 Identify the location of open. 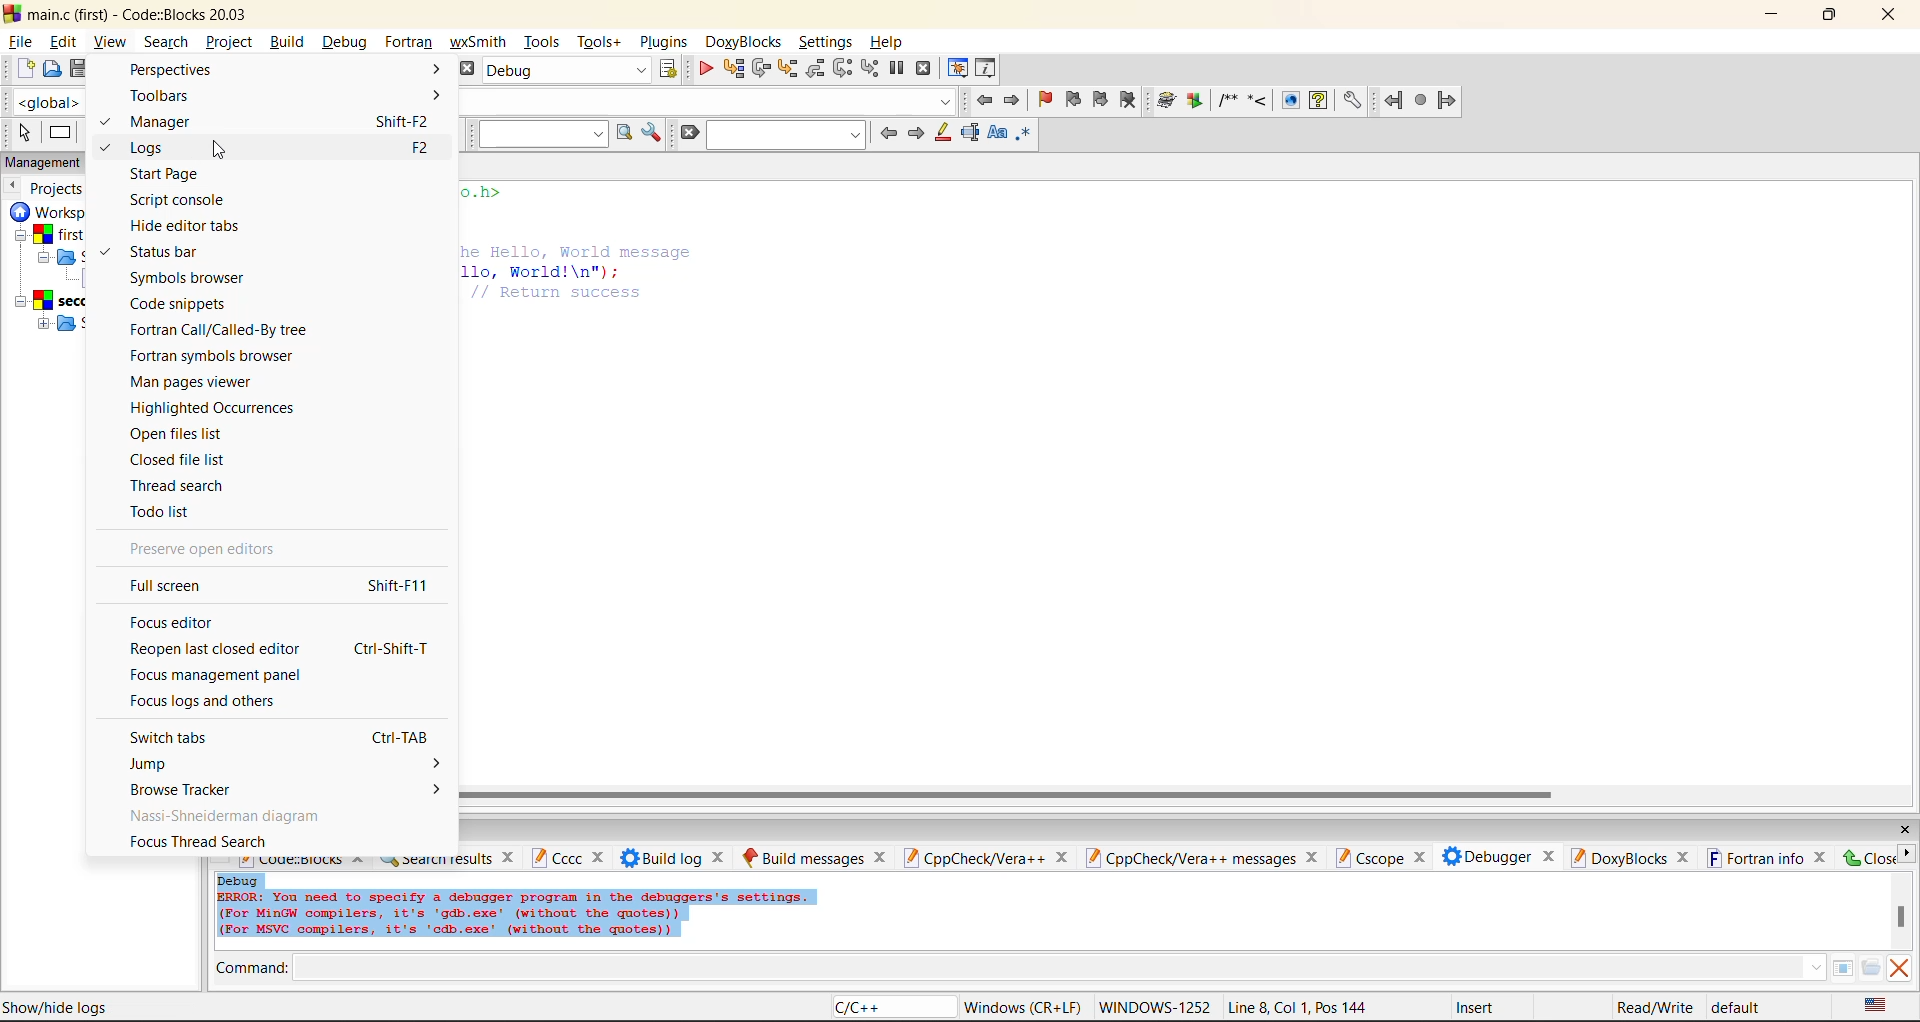
(51, 72).